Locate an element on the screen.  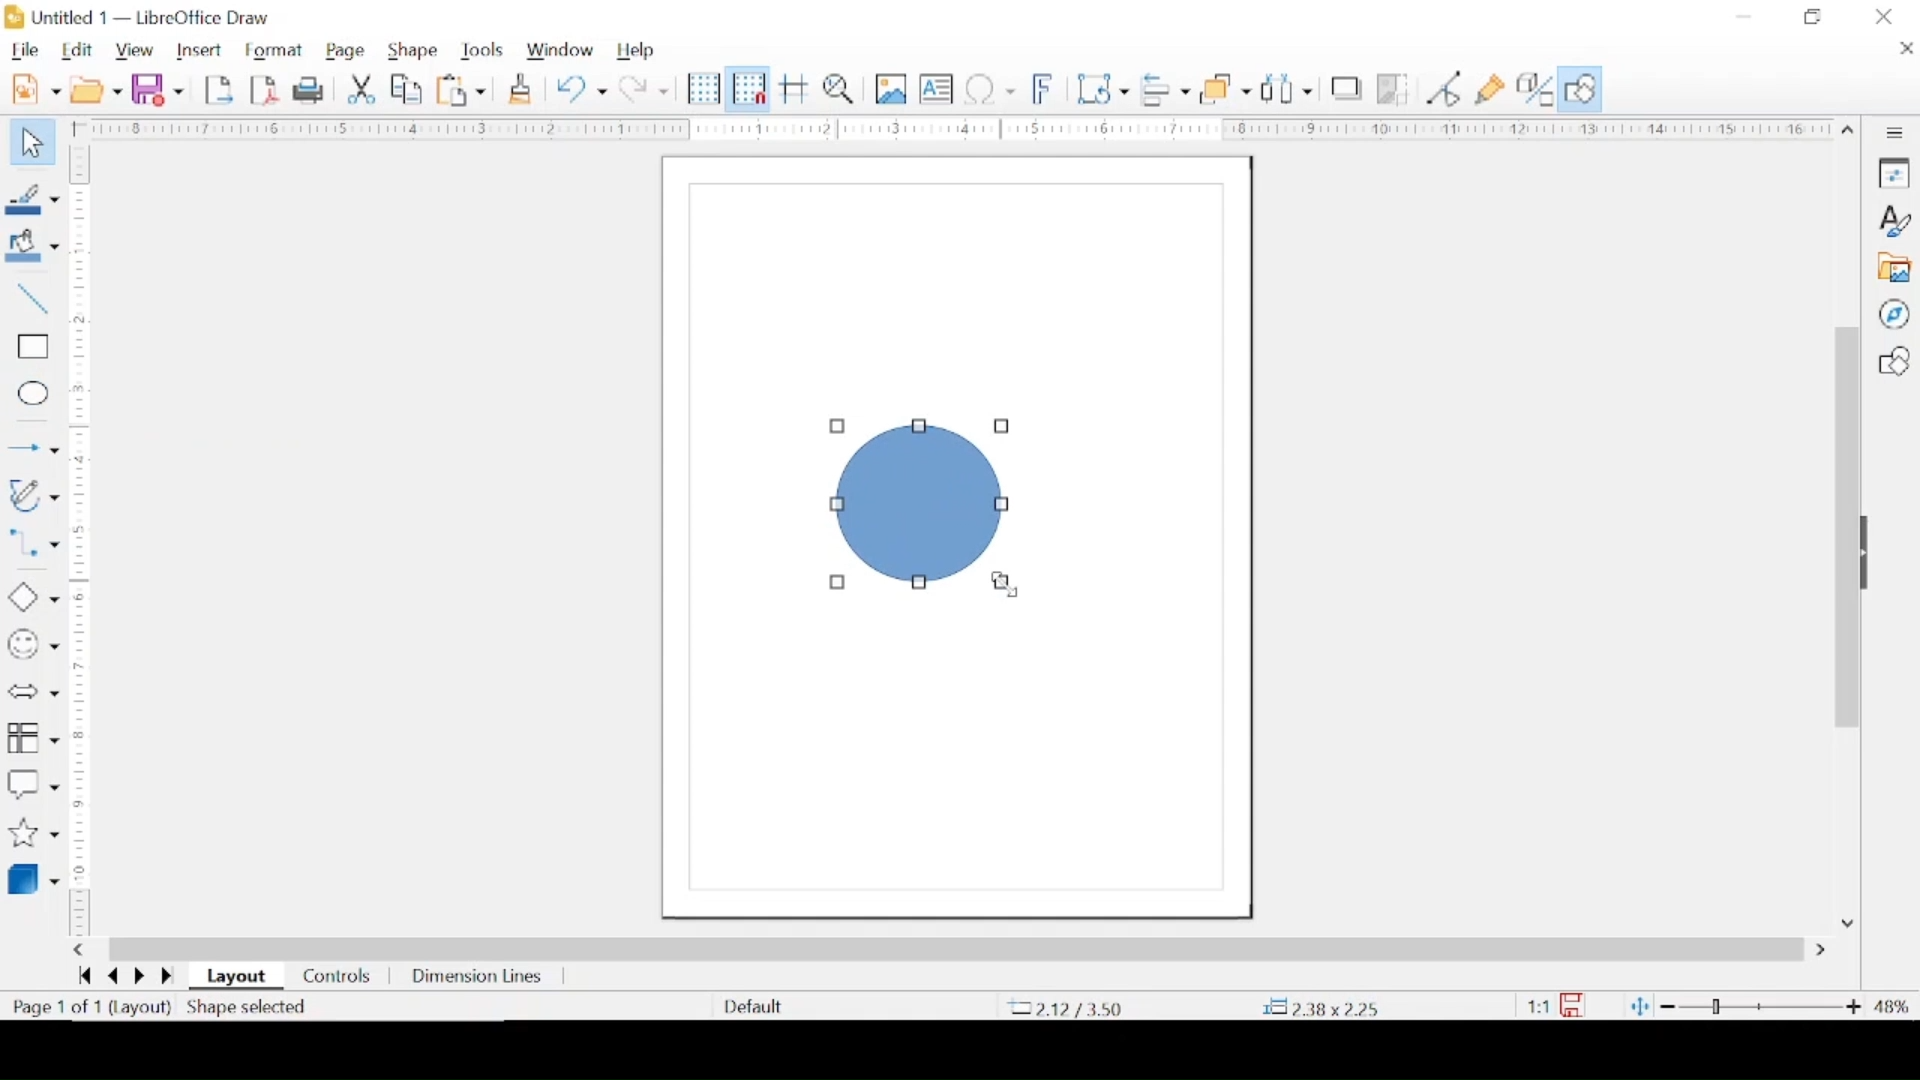
redo is located at coordinates (645, 89).